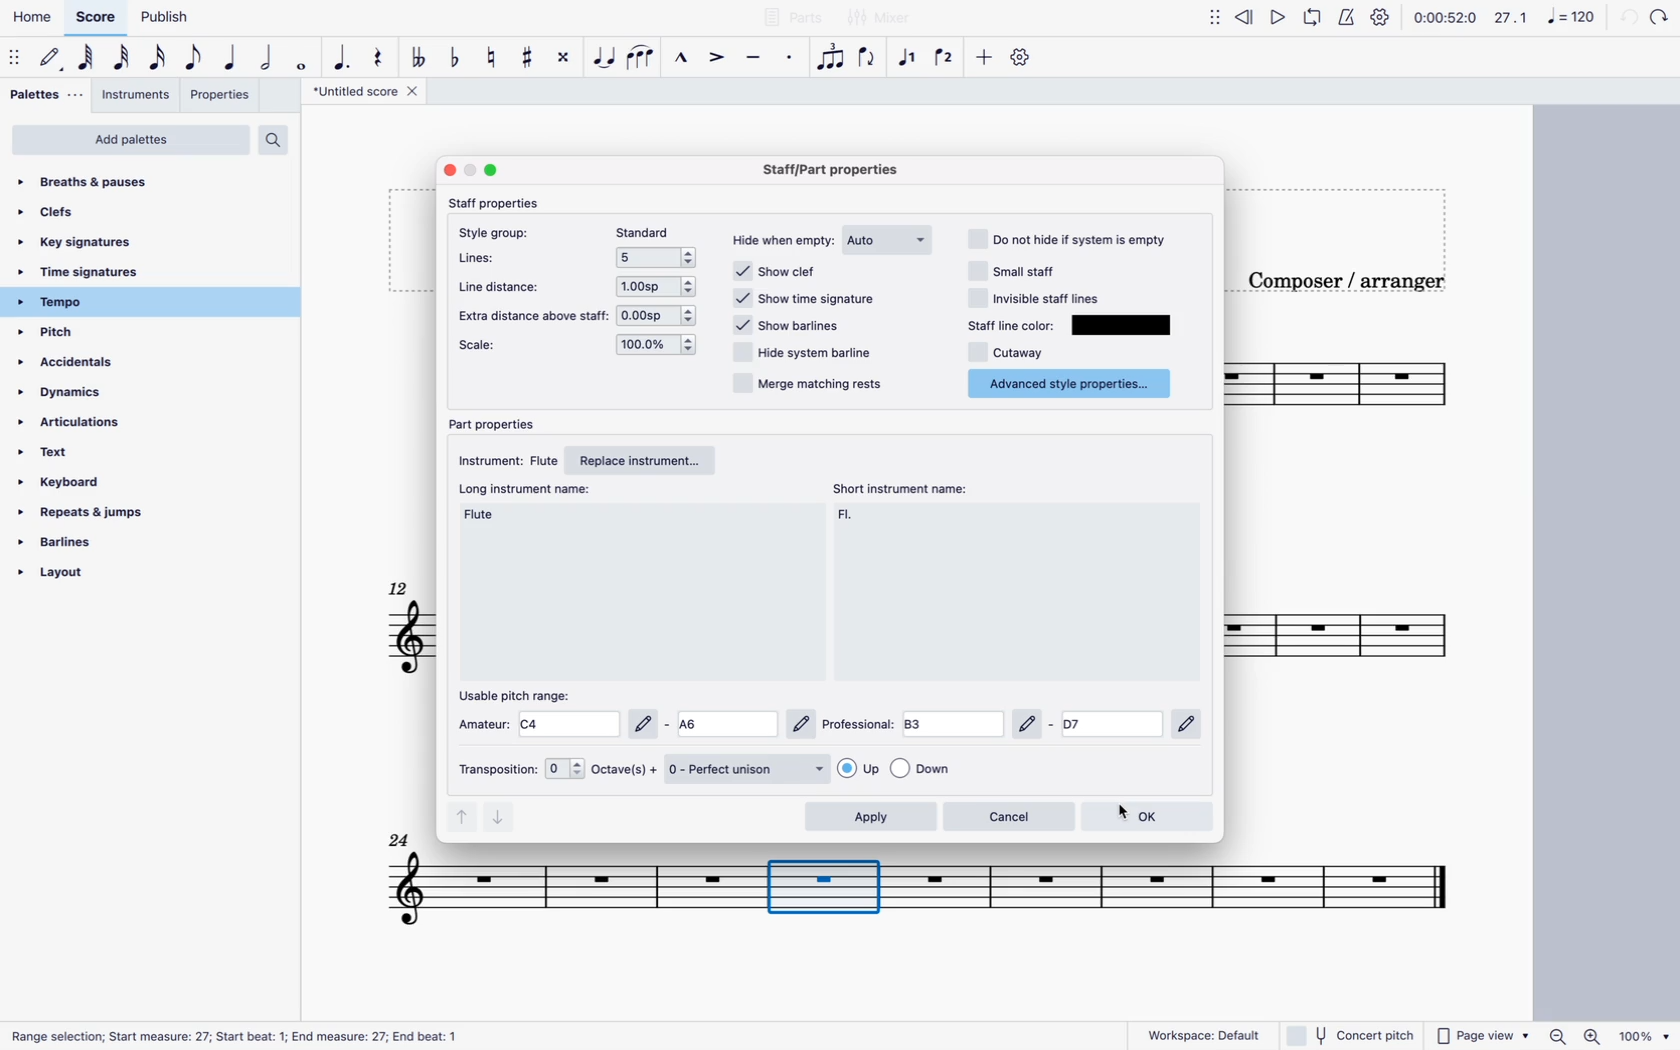 This screenshot has width=1680, height=1050. I want to click on articulations, so click(95, 423).